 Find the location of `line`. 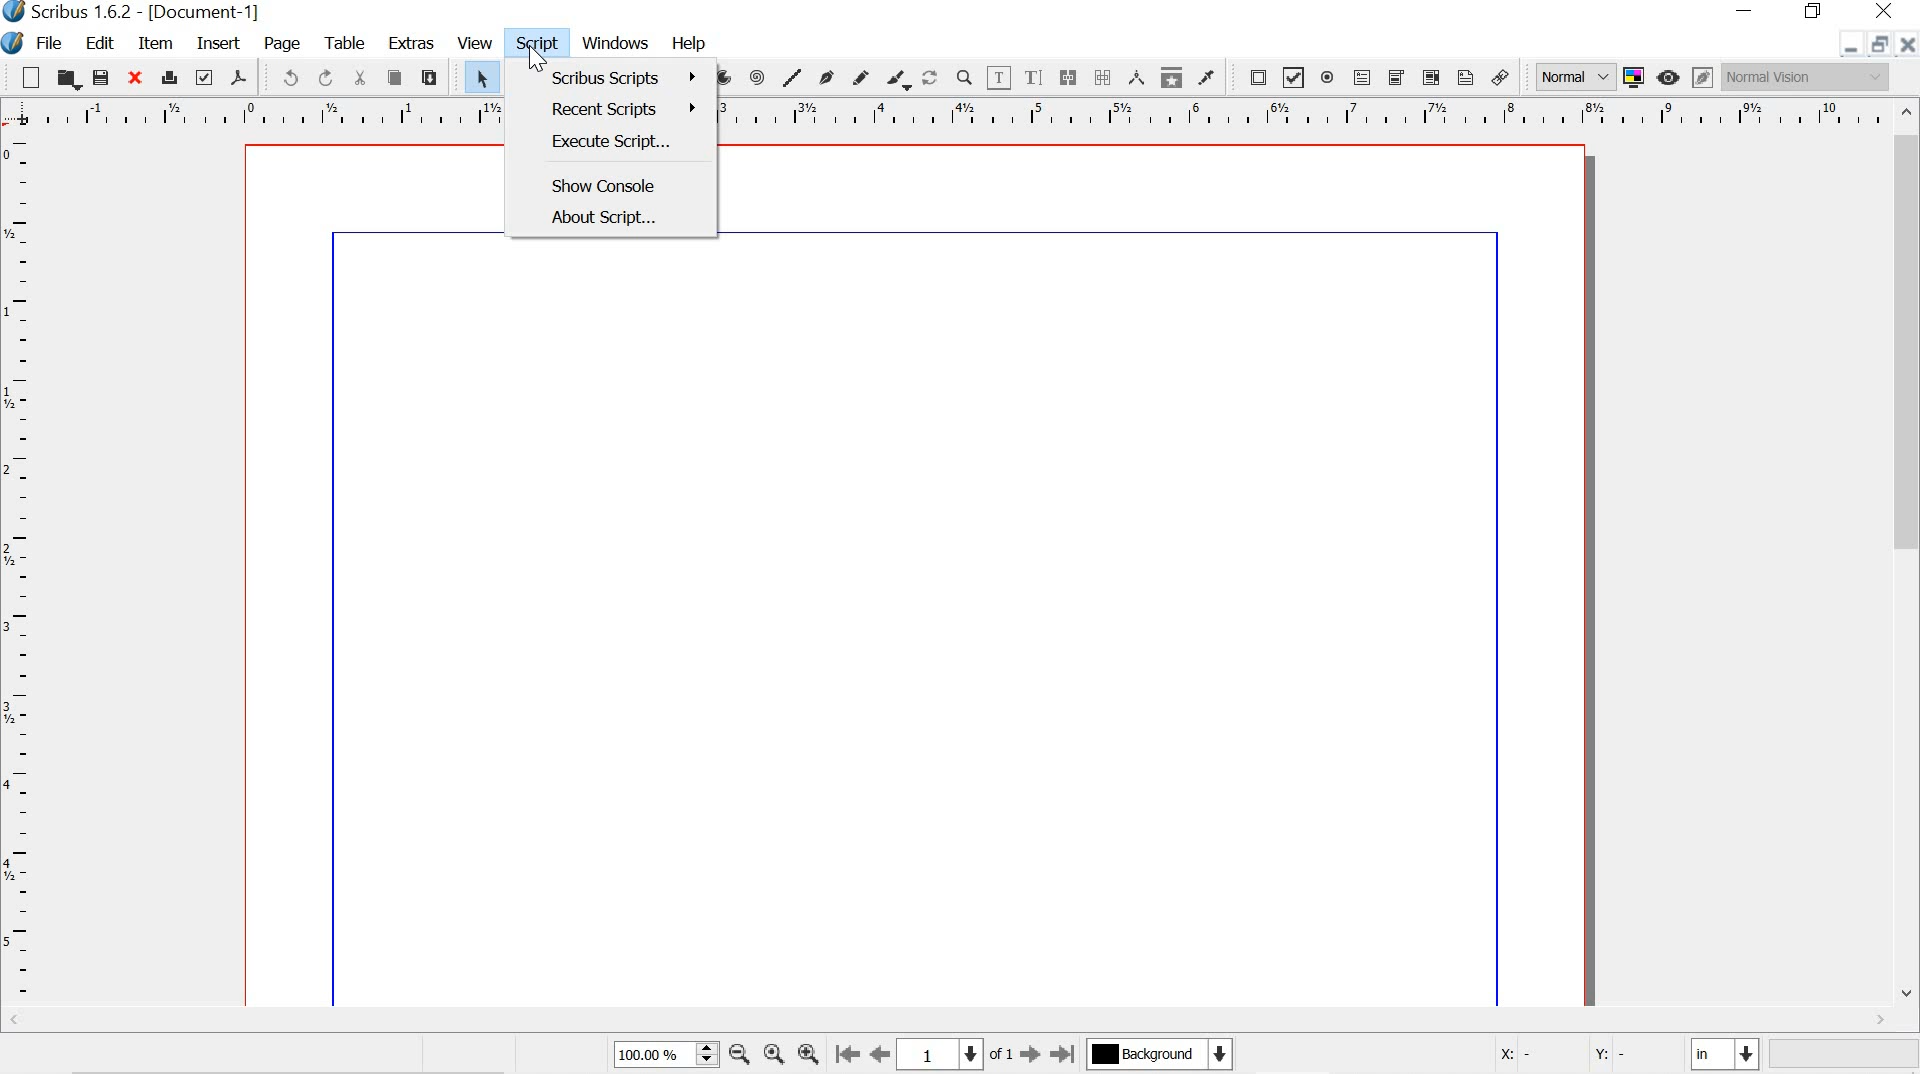

line is located at coordinates (791, 76).